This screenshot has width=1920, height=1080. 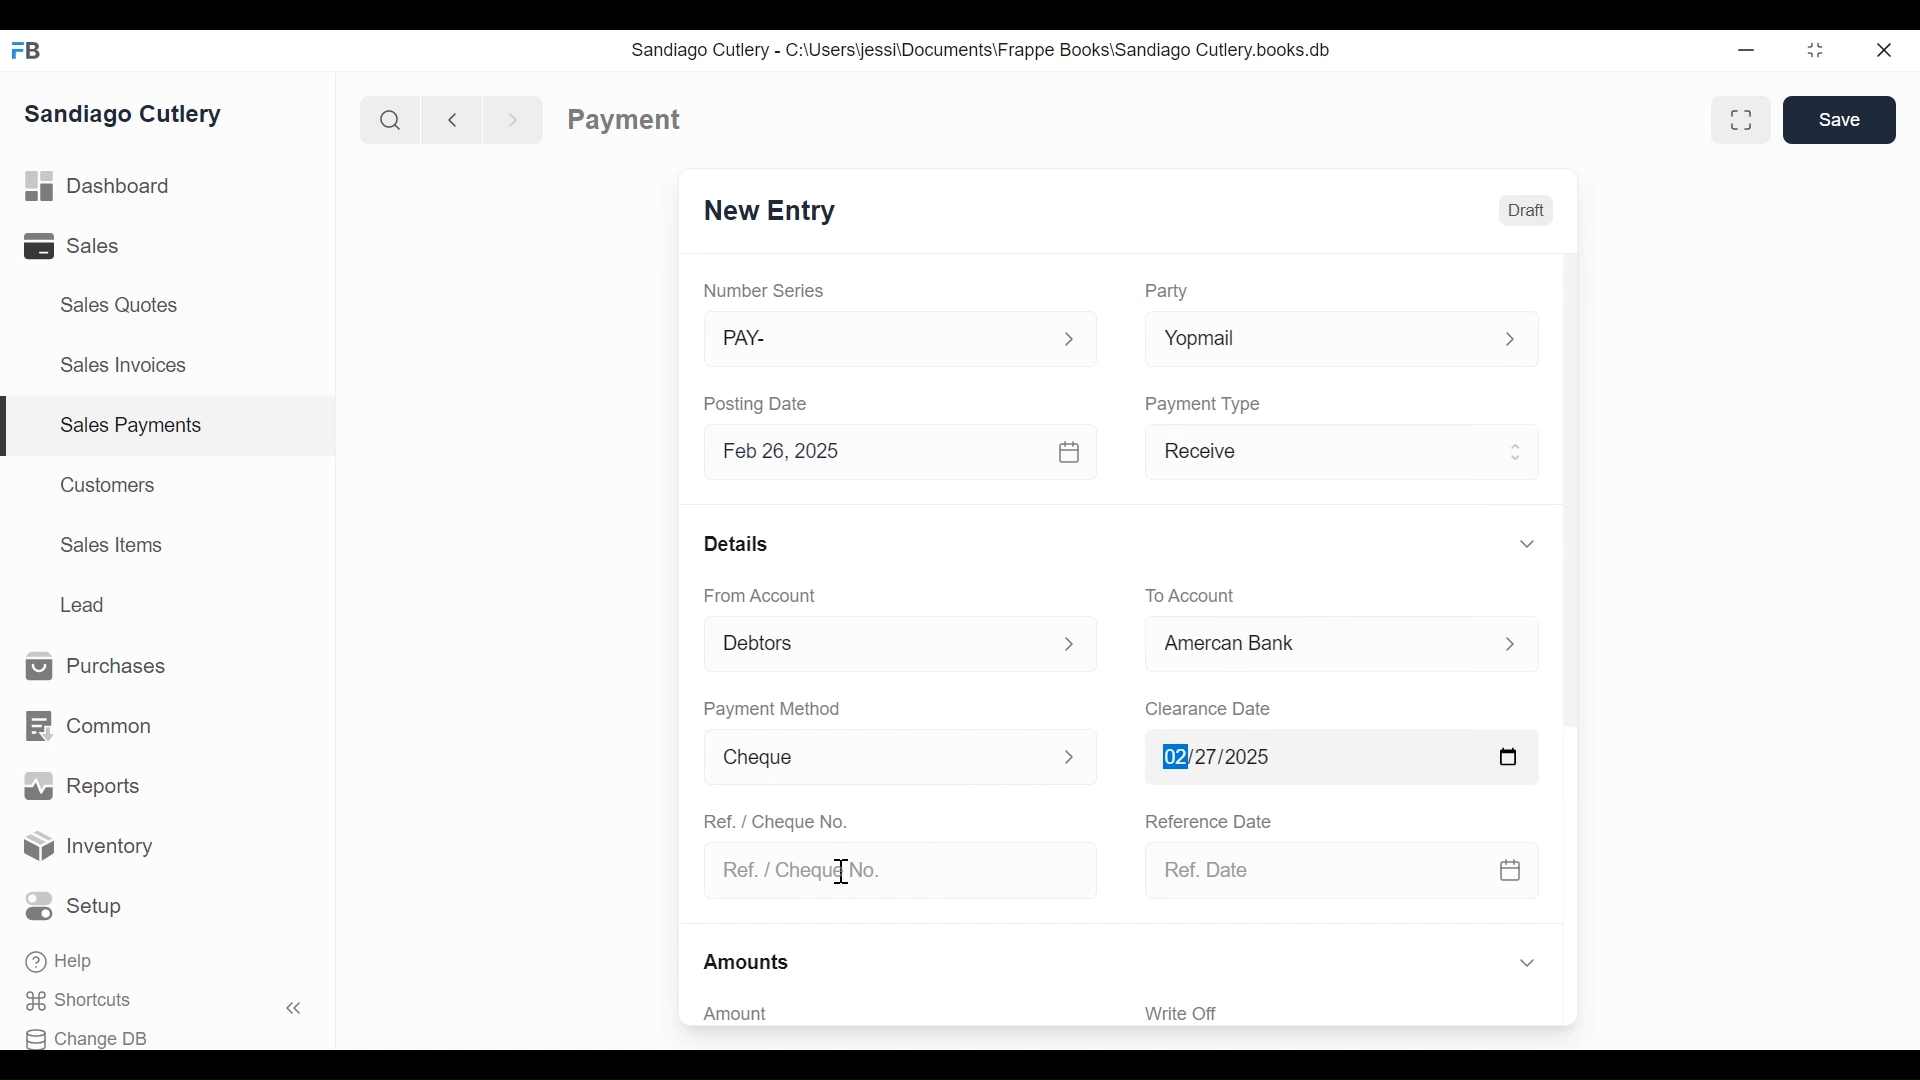 What do you see at coordinates (1315, 455) in the screenshot?
I see `Receive` at bounding box center [1315, 455].